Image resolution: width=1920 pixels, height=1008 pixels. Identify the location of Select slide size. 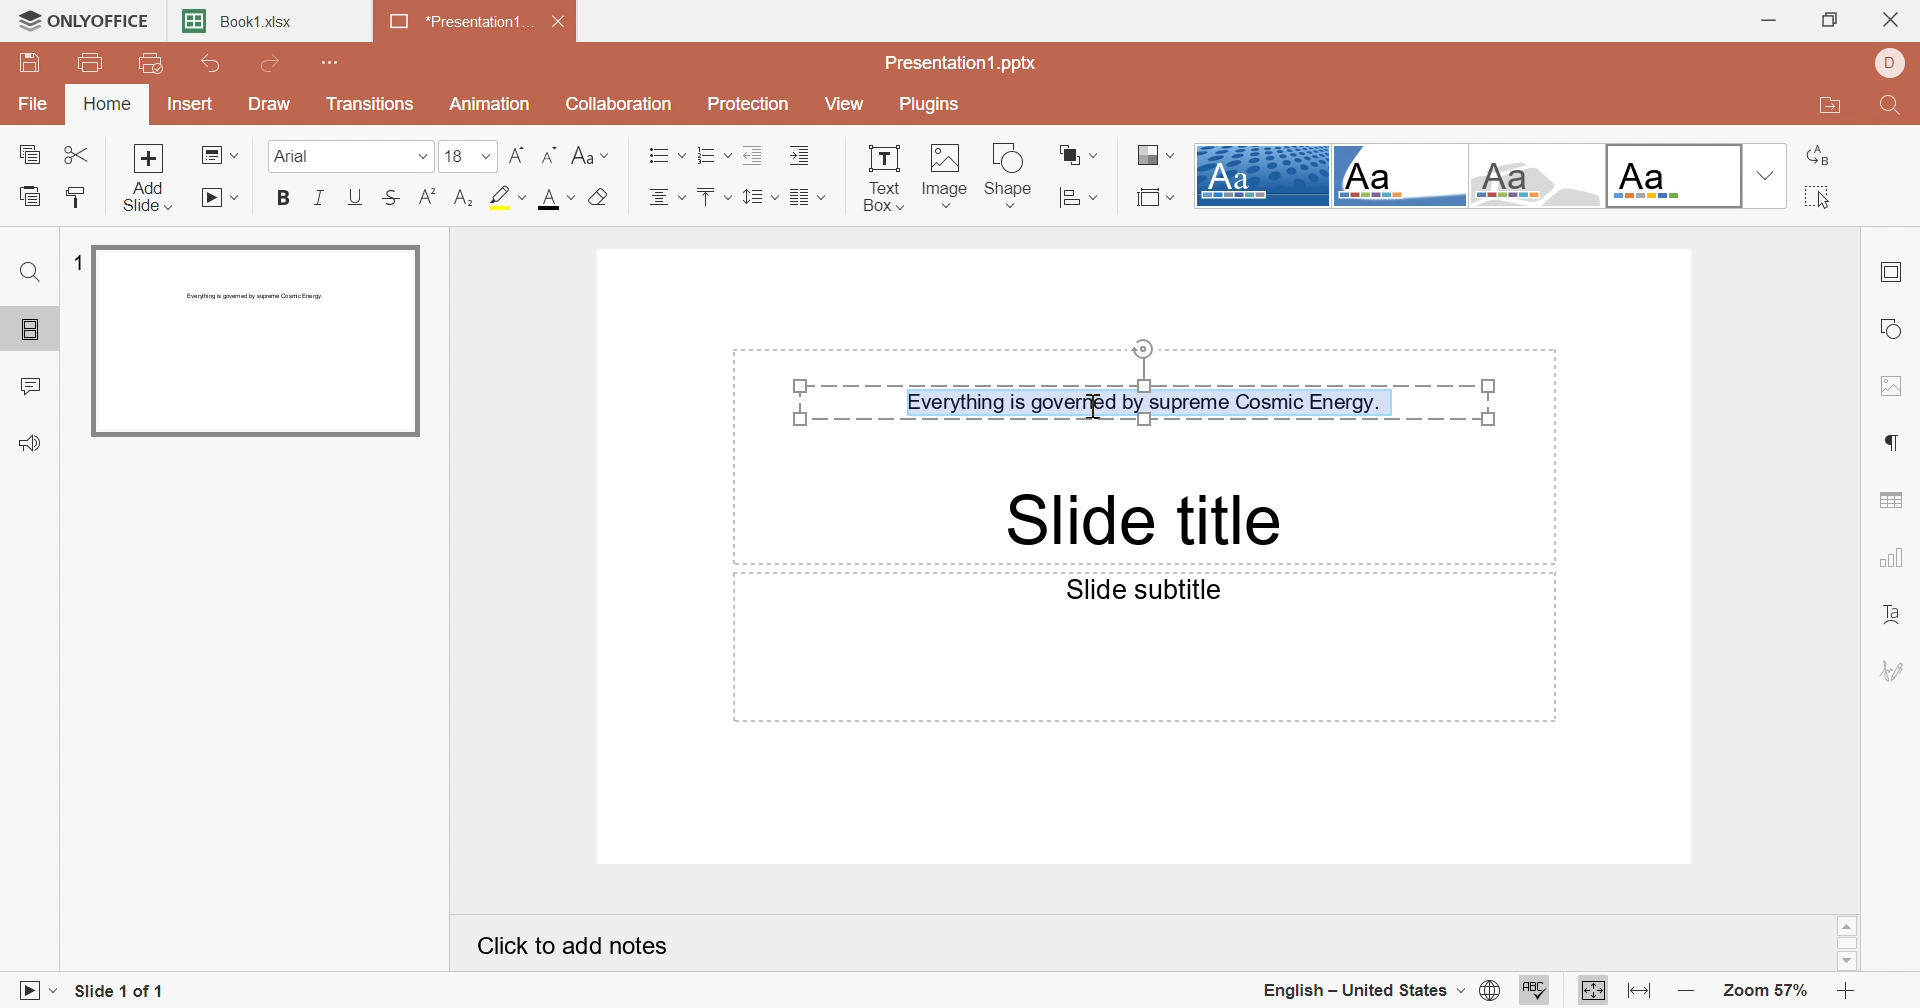
(1156, 195).